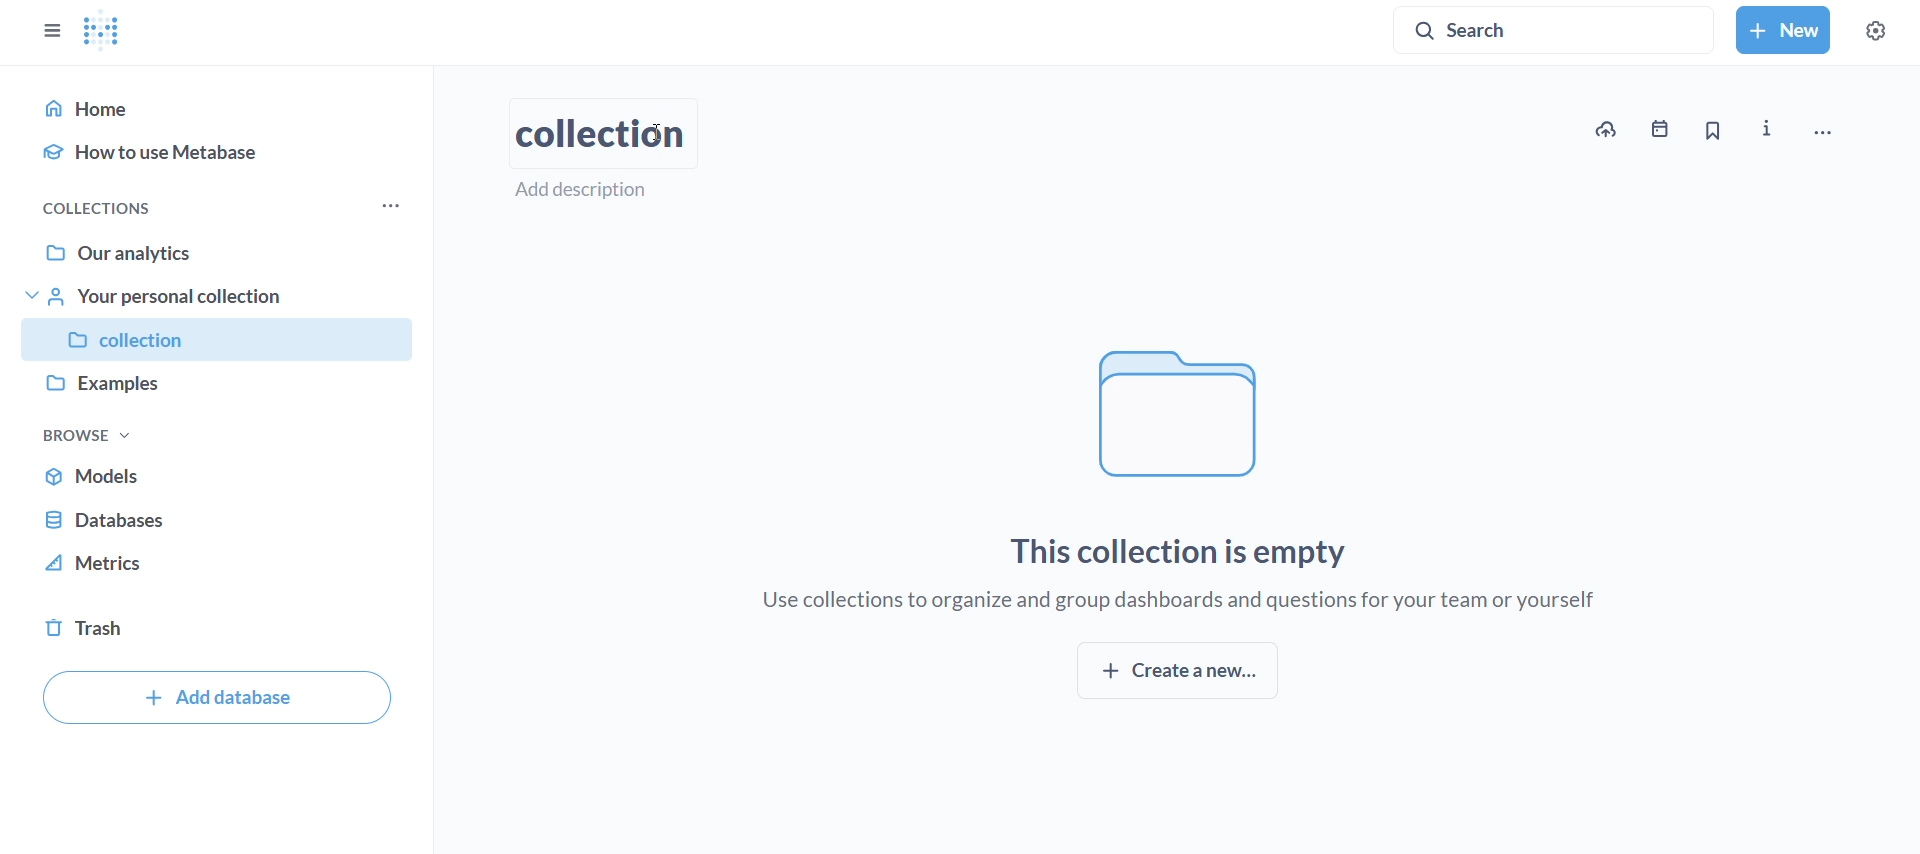 The height and width of the screenshot is (854, 1920). Describe the element at coordinates (1185, 414) in the screenshot. I see `file logo` at that location.